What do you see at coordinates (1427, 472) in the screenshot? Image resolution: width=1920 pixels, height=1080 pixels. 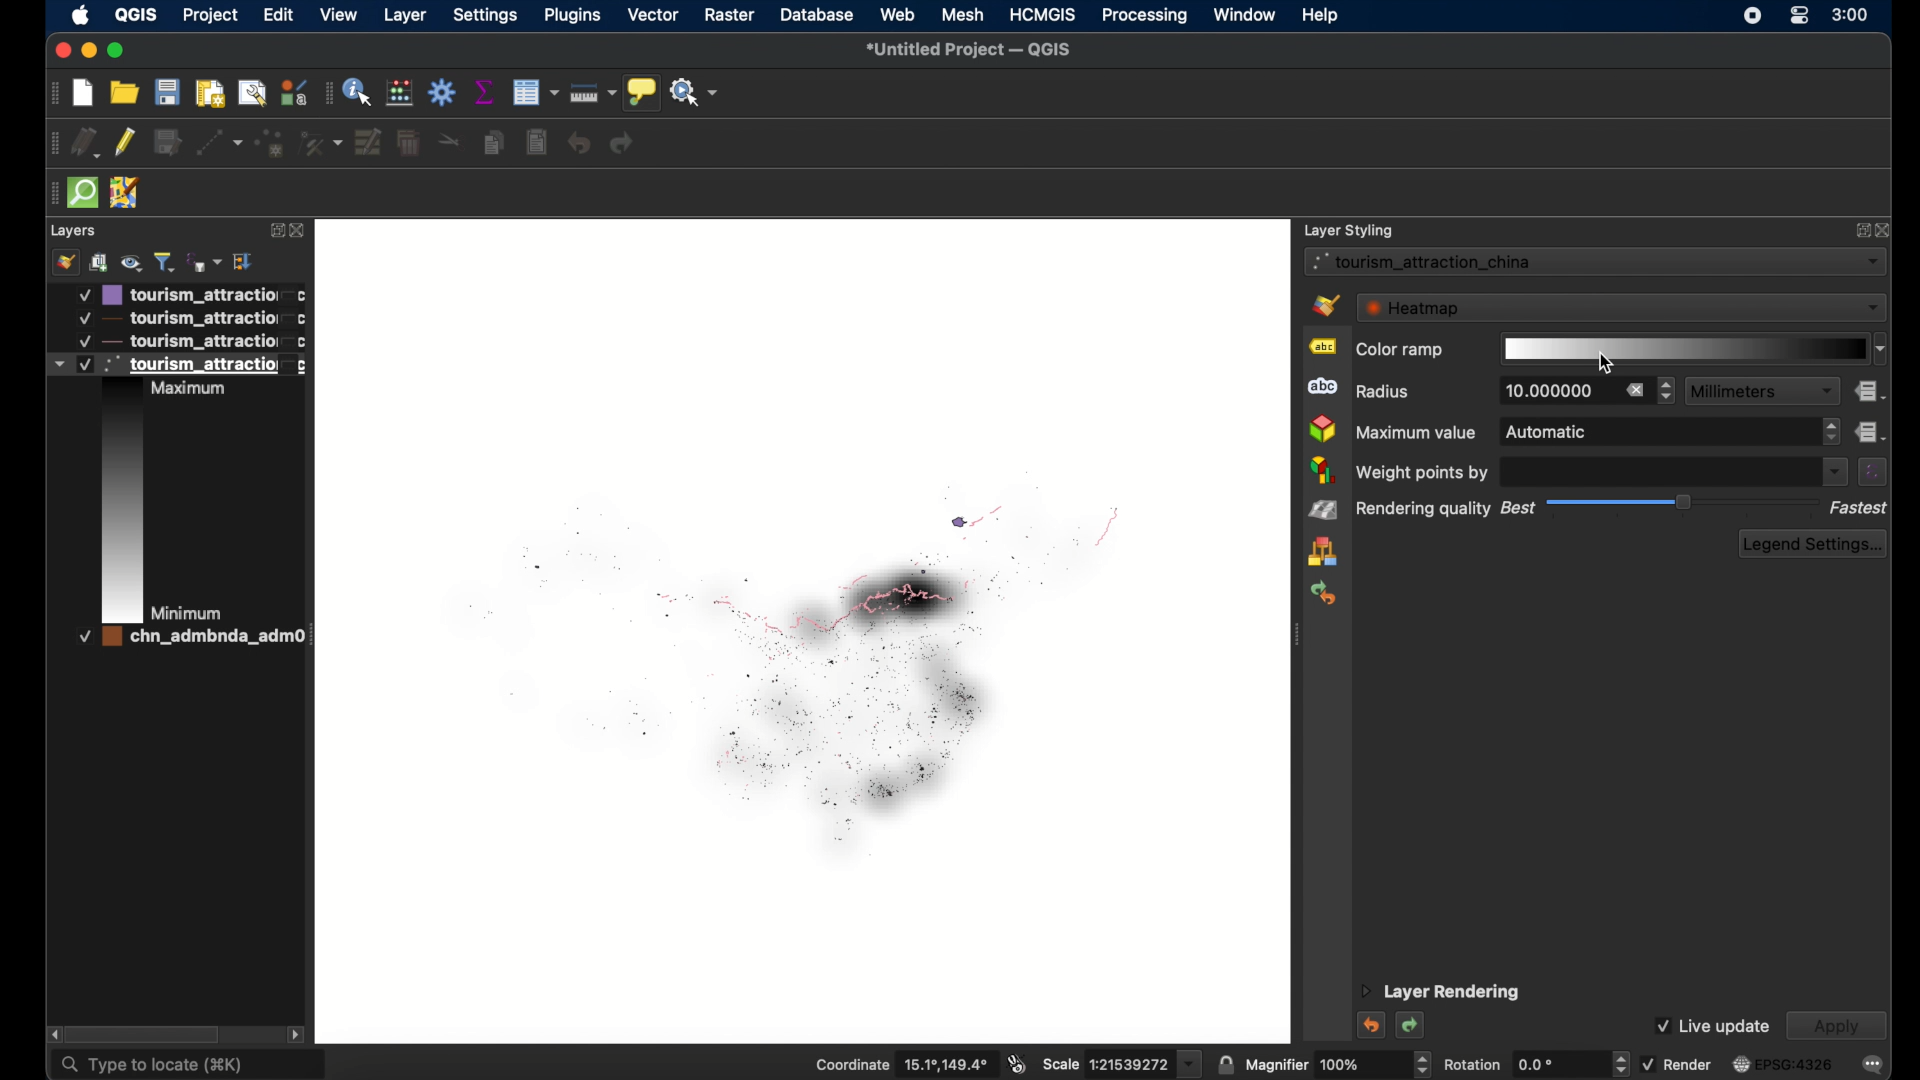 I see `weight points by` at bounding box center [1427, 472].